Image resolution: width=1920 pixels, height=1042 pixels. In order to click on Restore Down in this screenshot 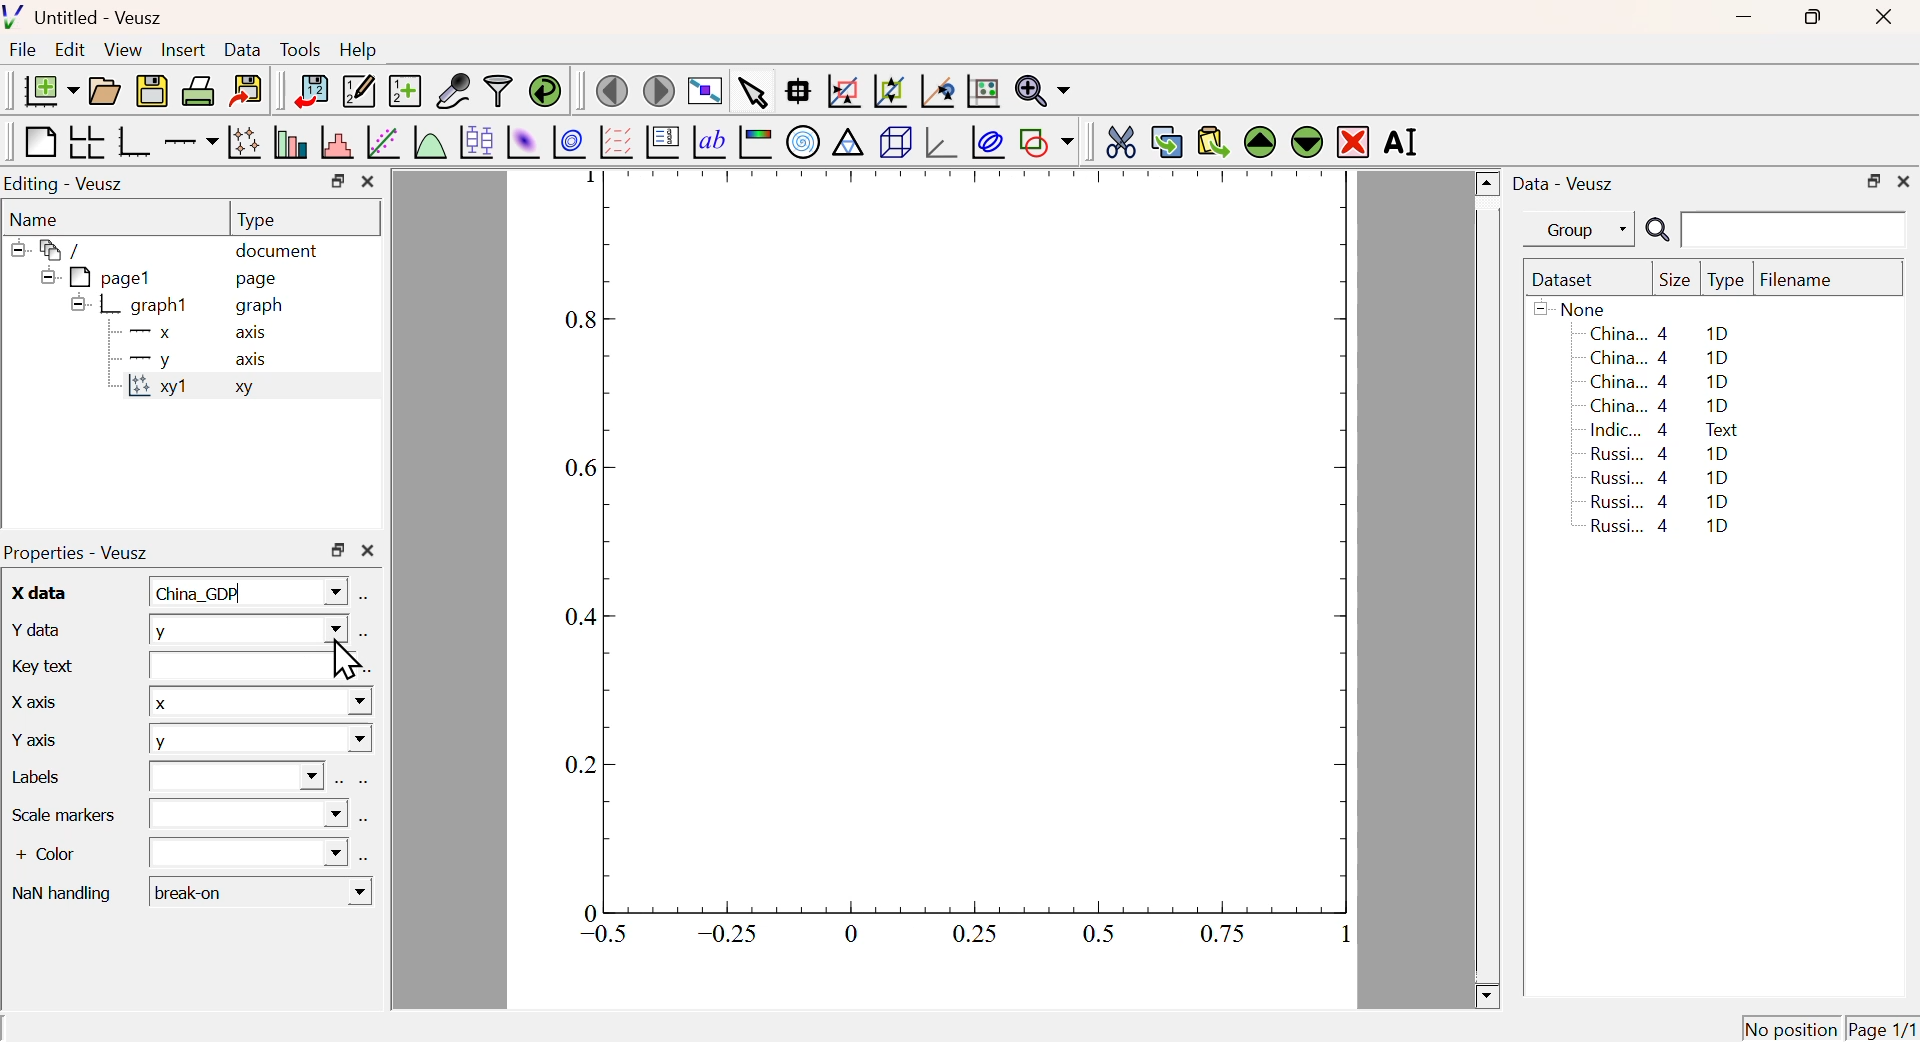, I will do `click(337, 181)`.